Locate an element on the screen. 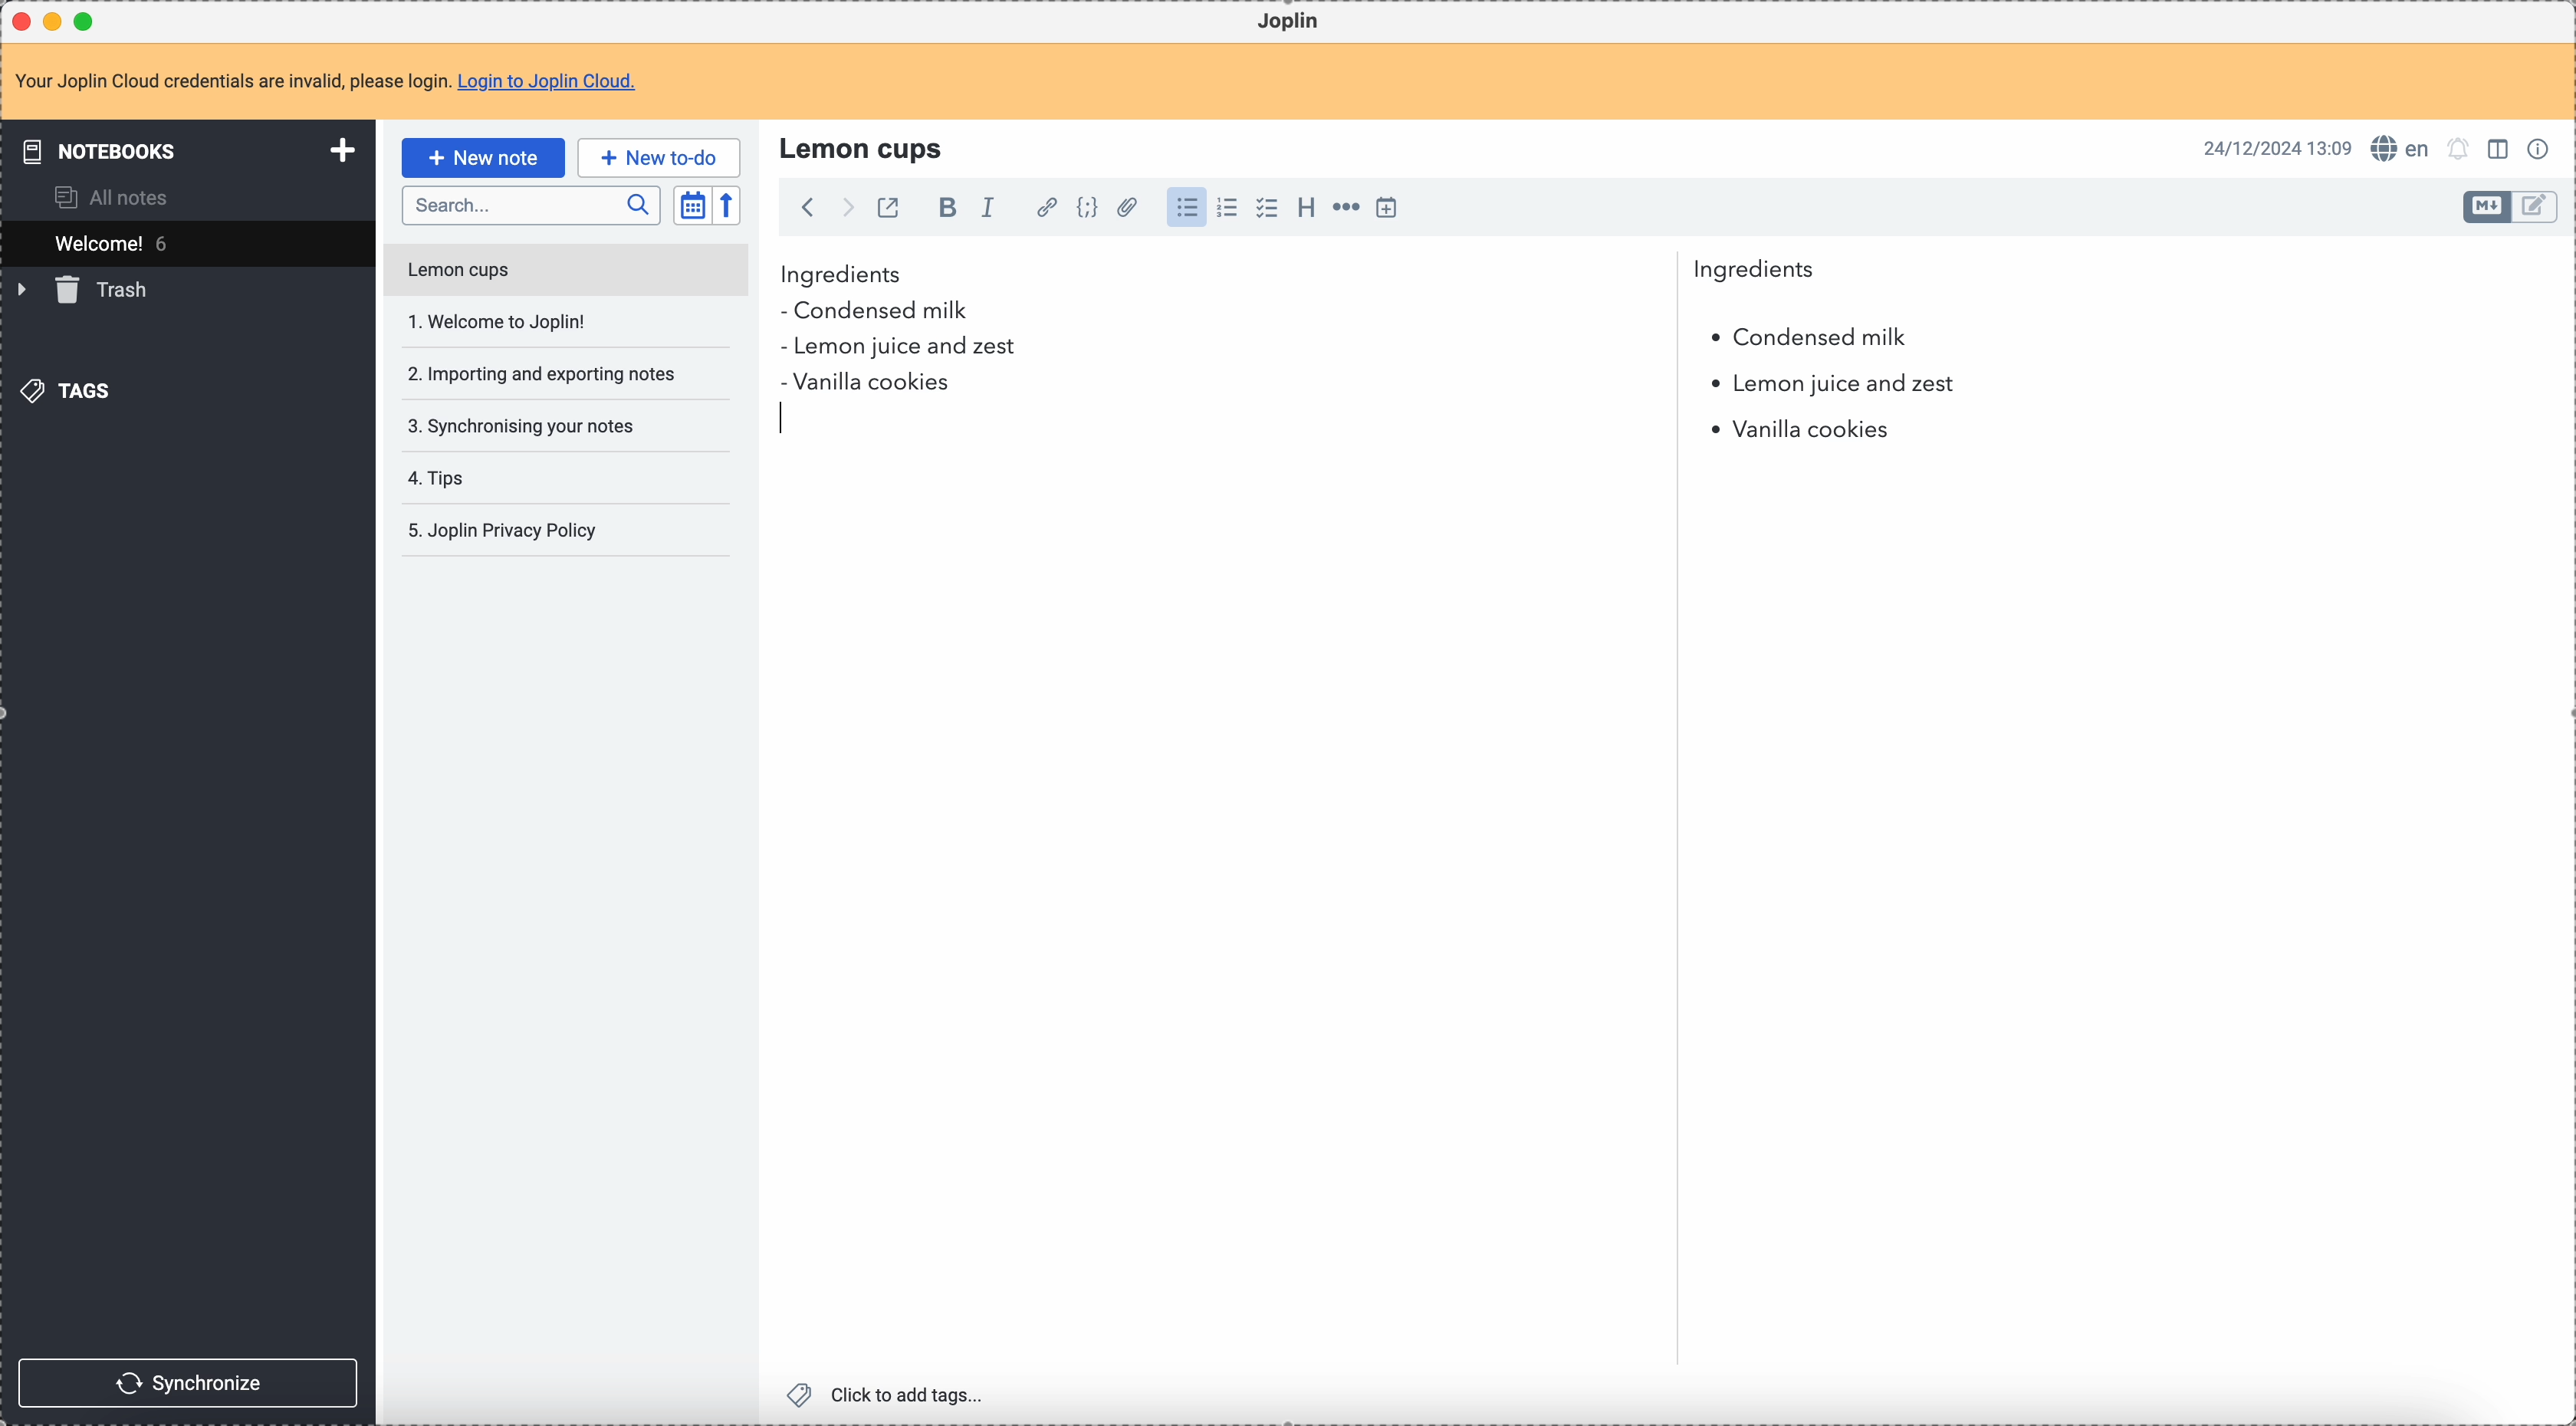 The height and width of the screenshot is (1426, 2576). minimize is located at coordinates (57, 23).